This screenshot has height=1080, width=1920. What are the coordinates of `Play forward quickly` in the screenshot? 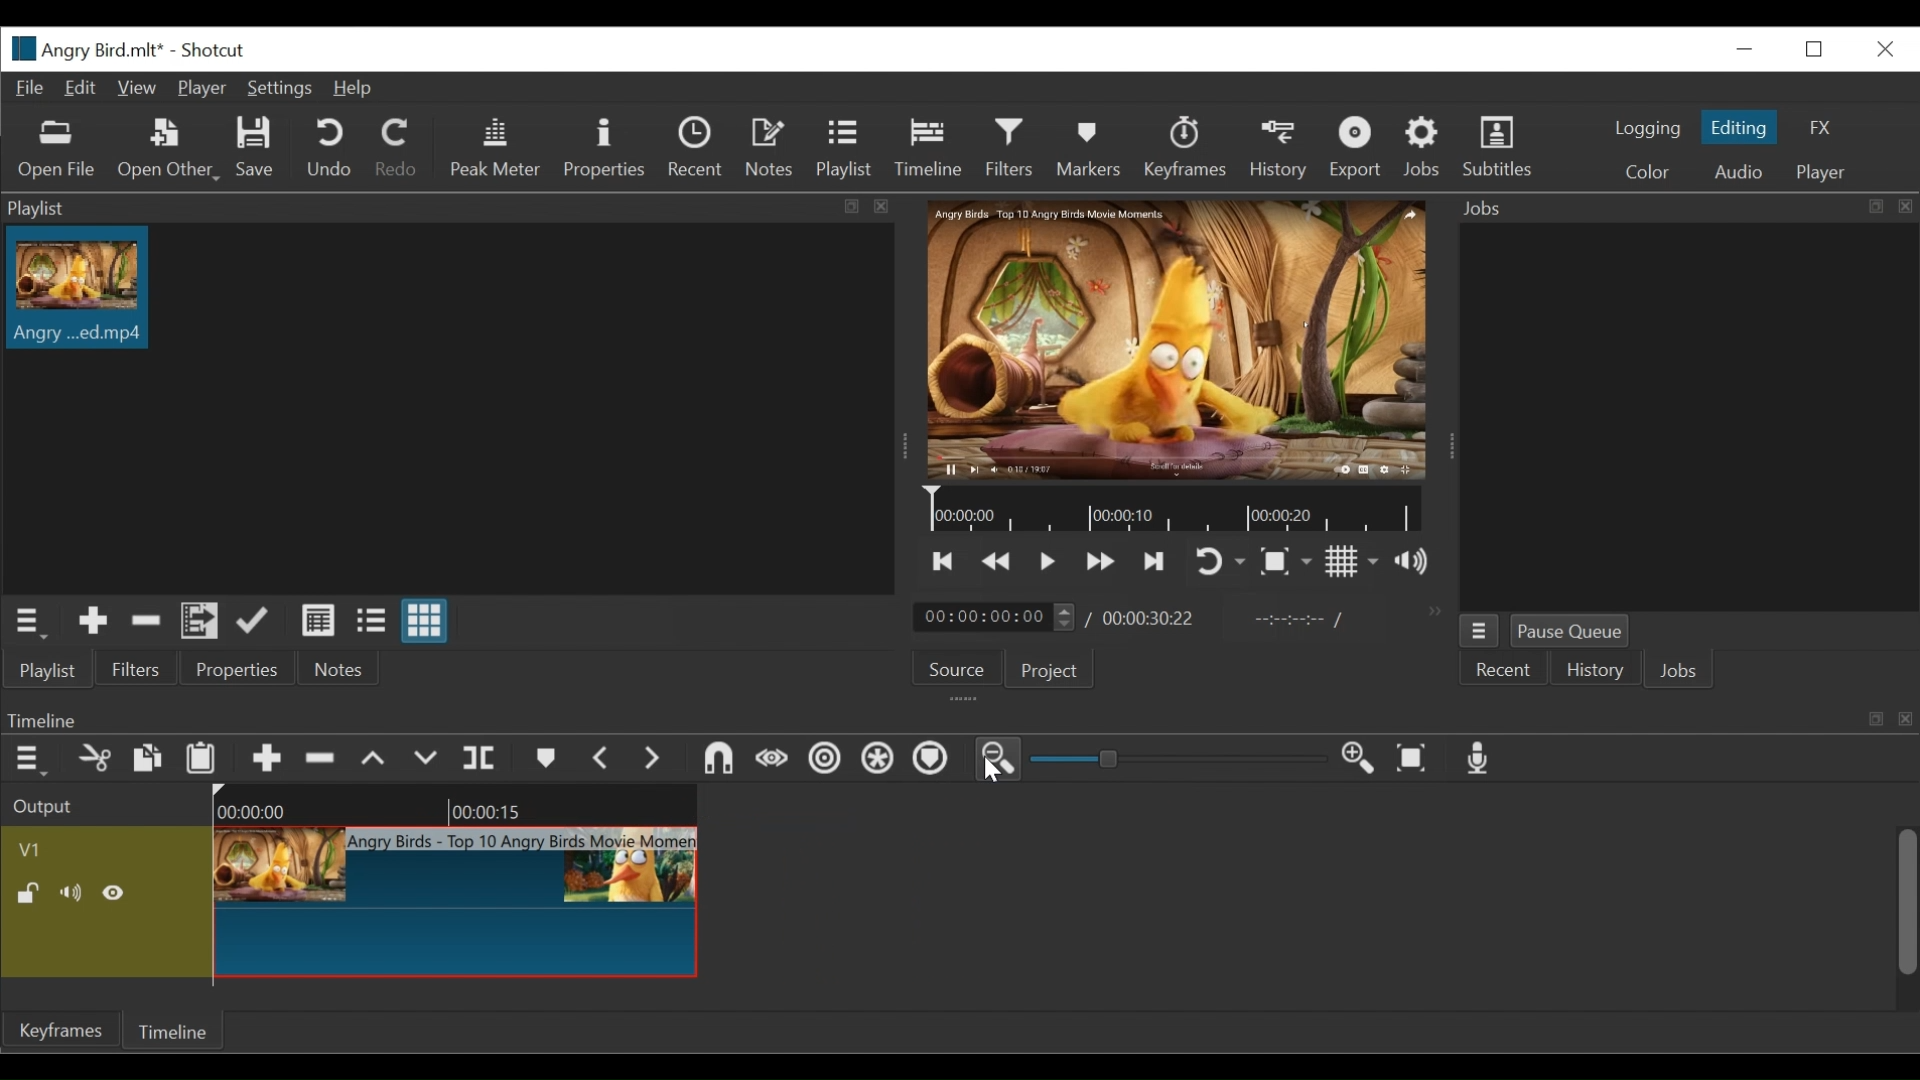 It's located at (1103, 562).